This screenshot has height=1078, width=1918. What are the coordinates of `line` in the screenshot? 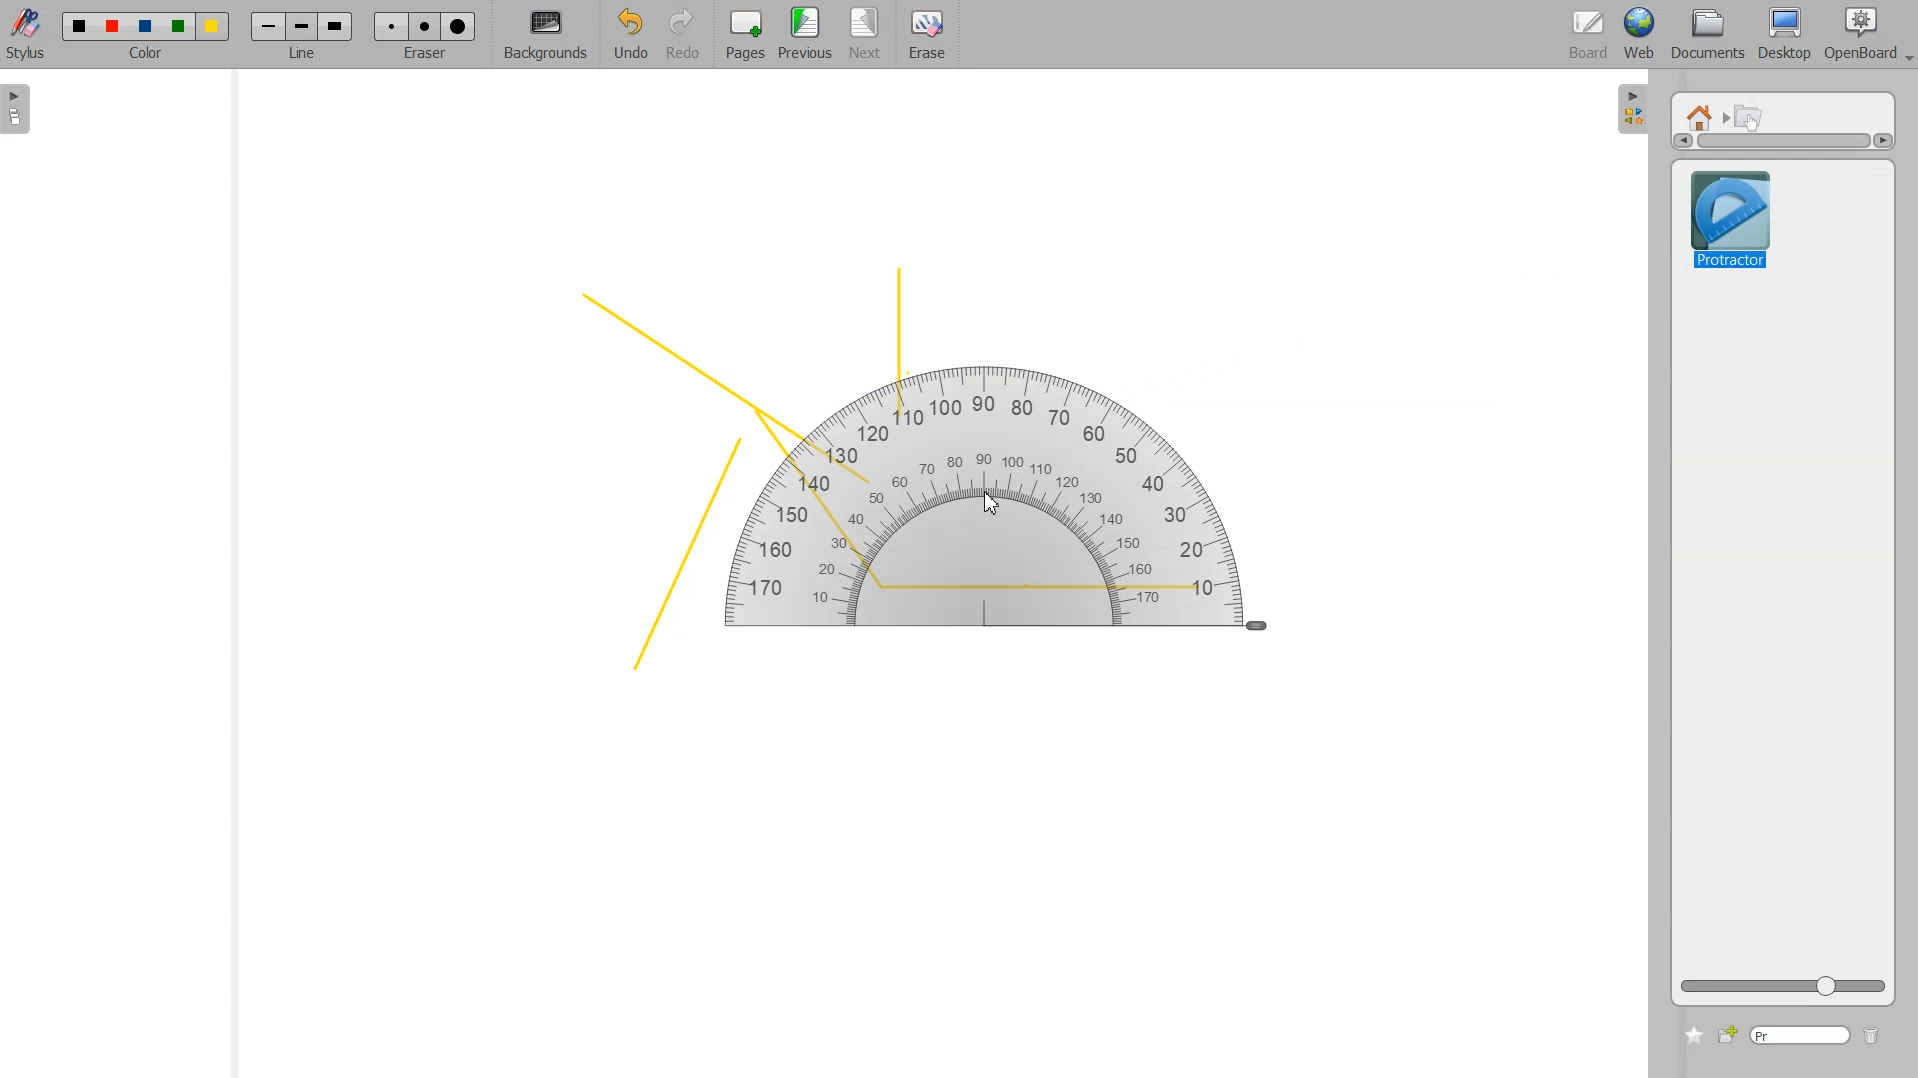 It's located at (306, 56).